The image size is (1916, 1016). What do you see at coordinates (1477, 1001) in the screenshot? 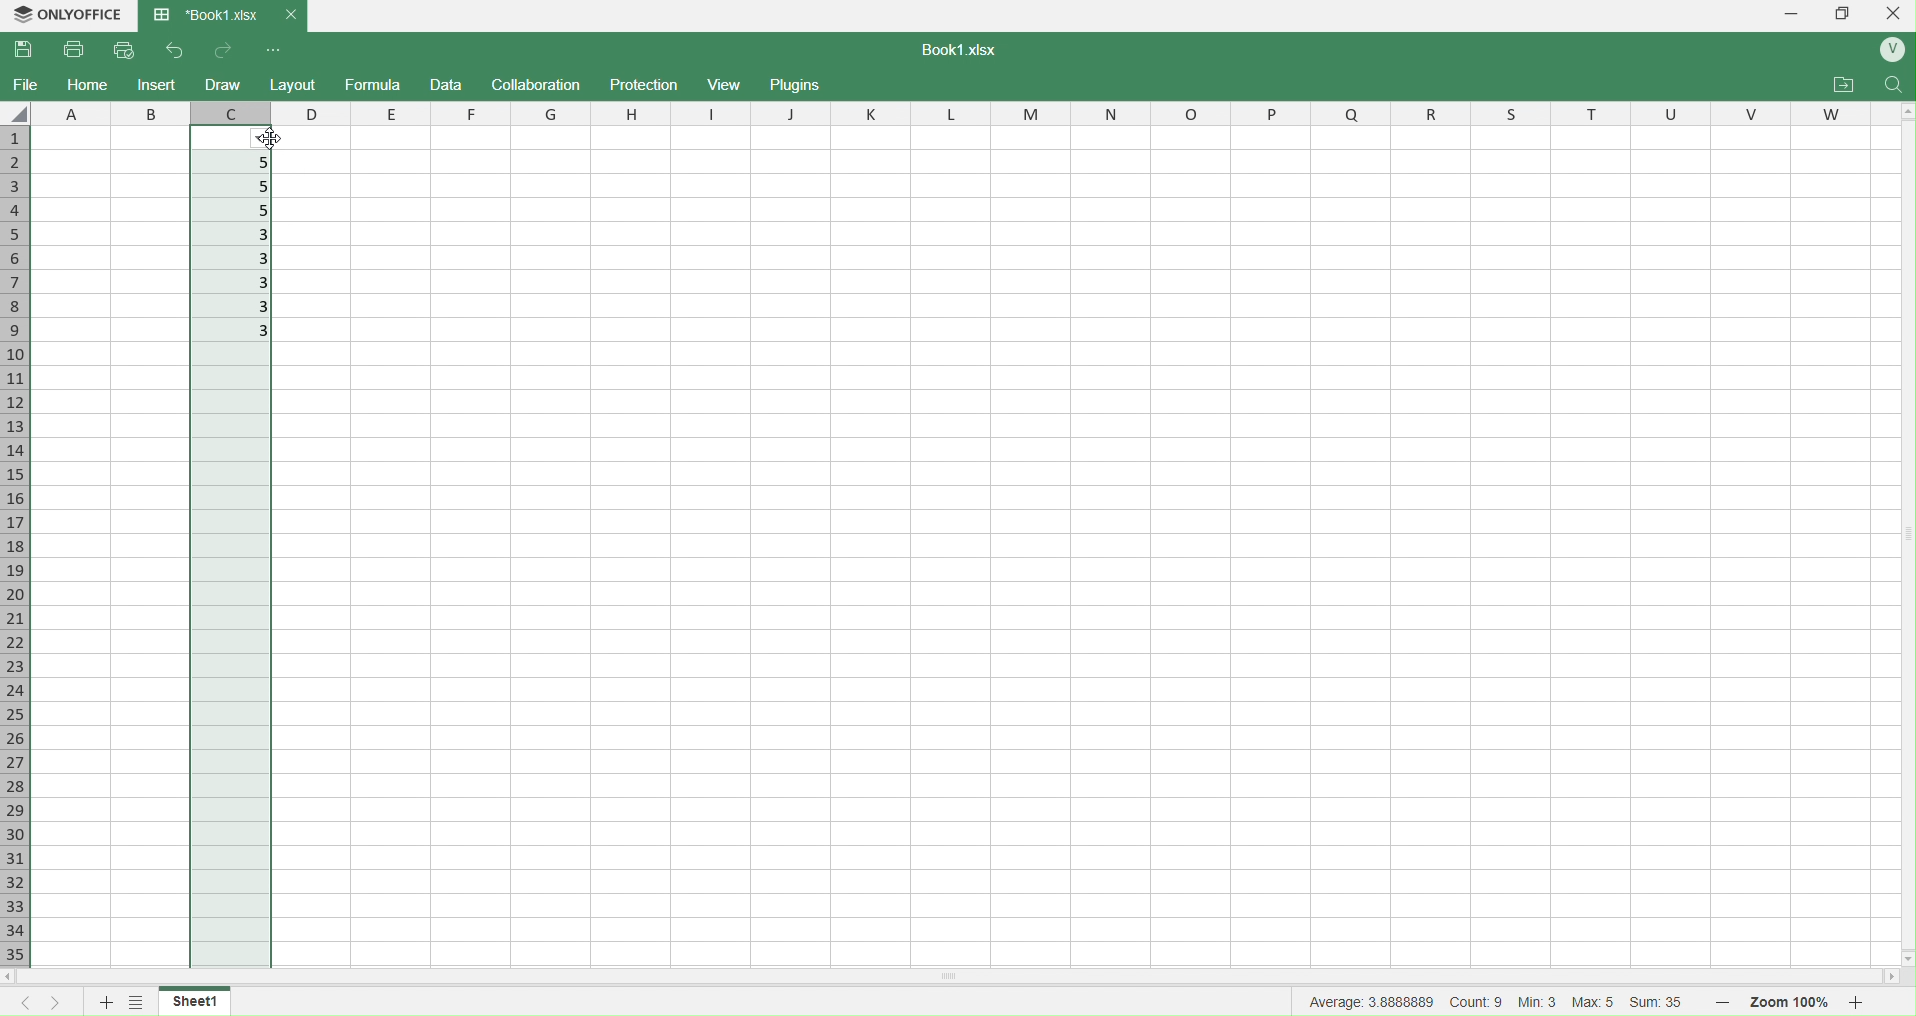
I see `cout` at bounding box center [1477, 1001].